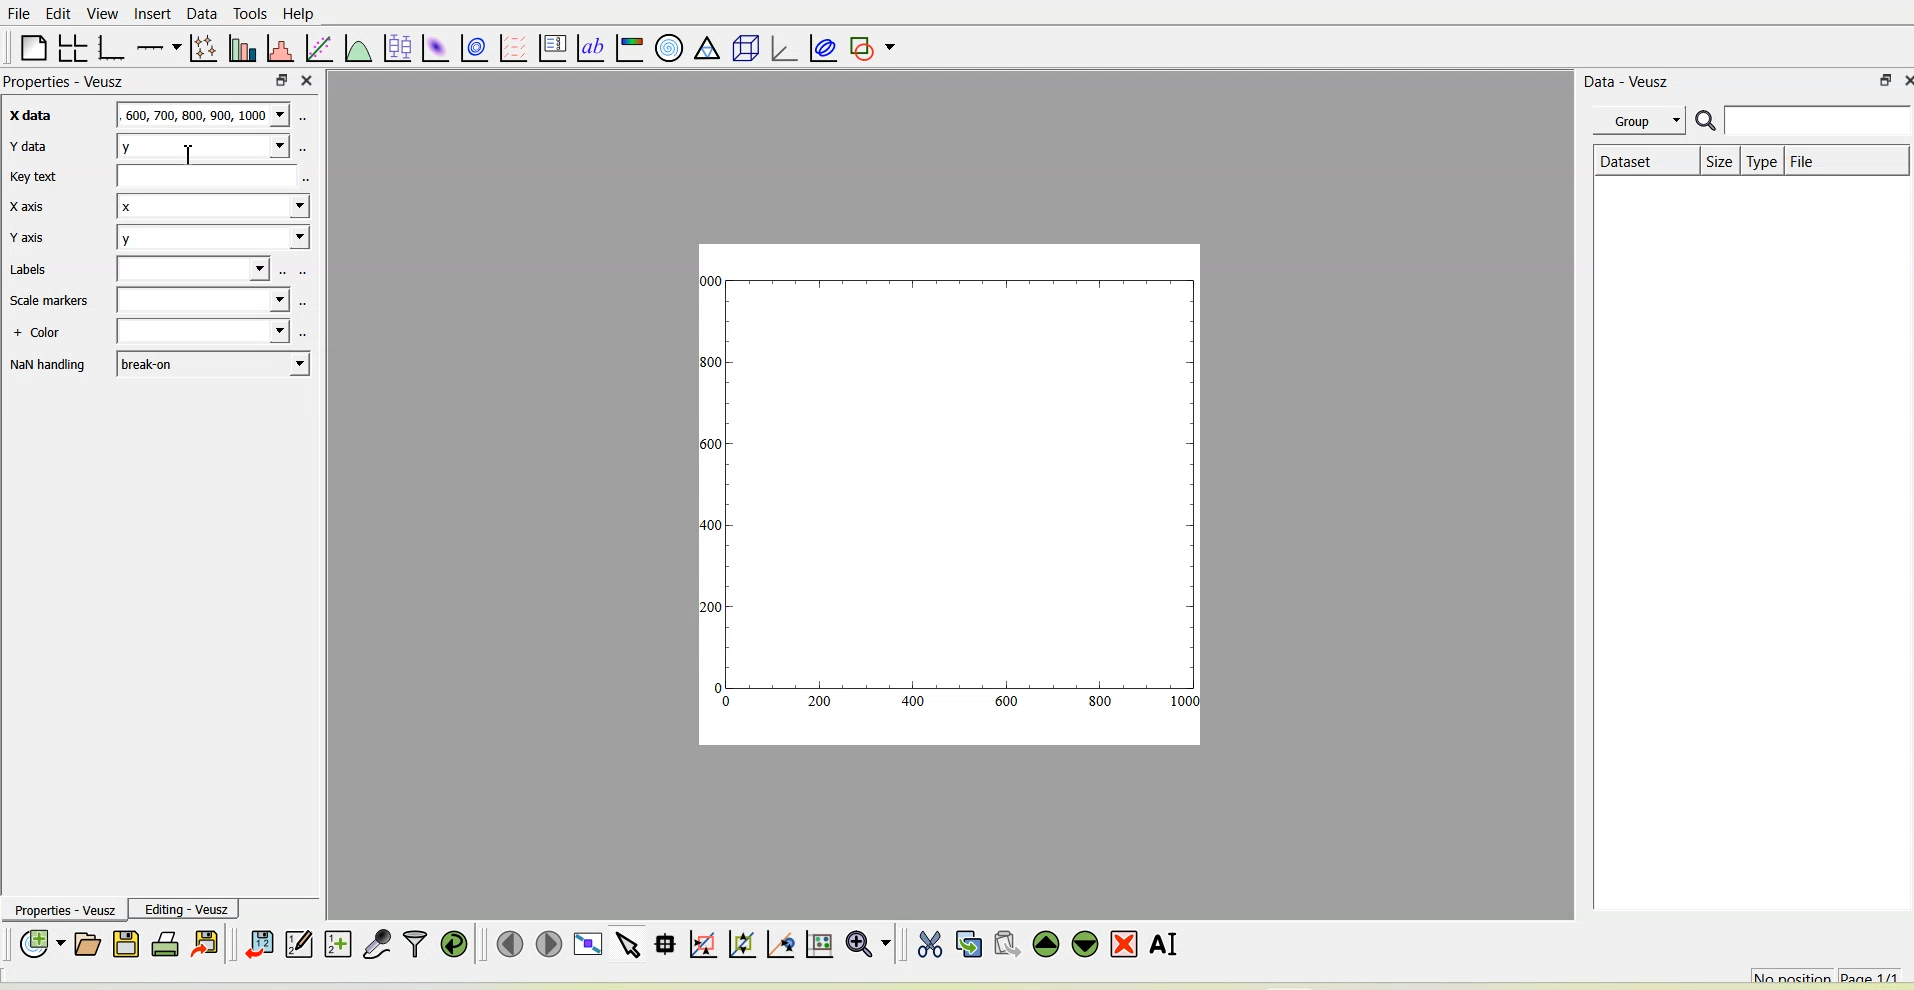 The width and height of the screenshot is (1914, 990). What do you see at coordinates (1123, 945) in the screenshot?
I see `Remove the selected widget` at bounding box center [1123, 945].